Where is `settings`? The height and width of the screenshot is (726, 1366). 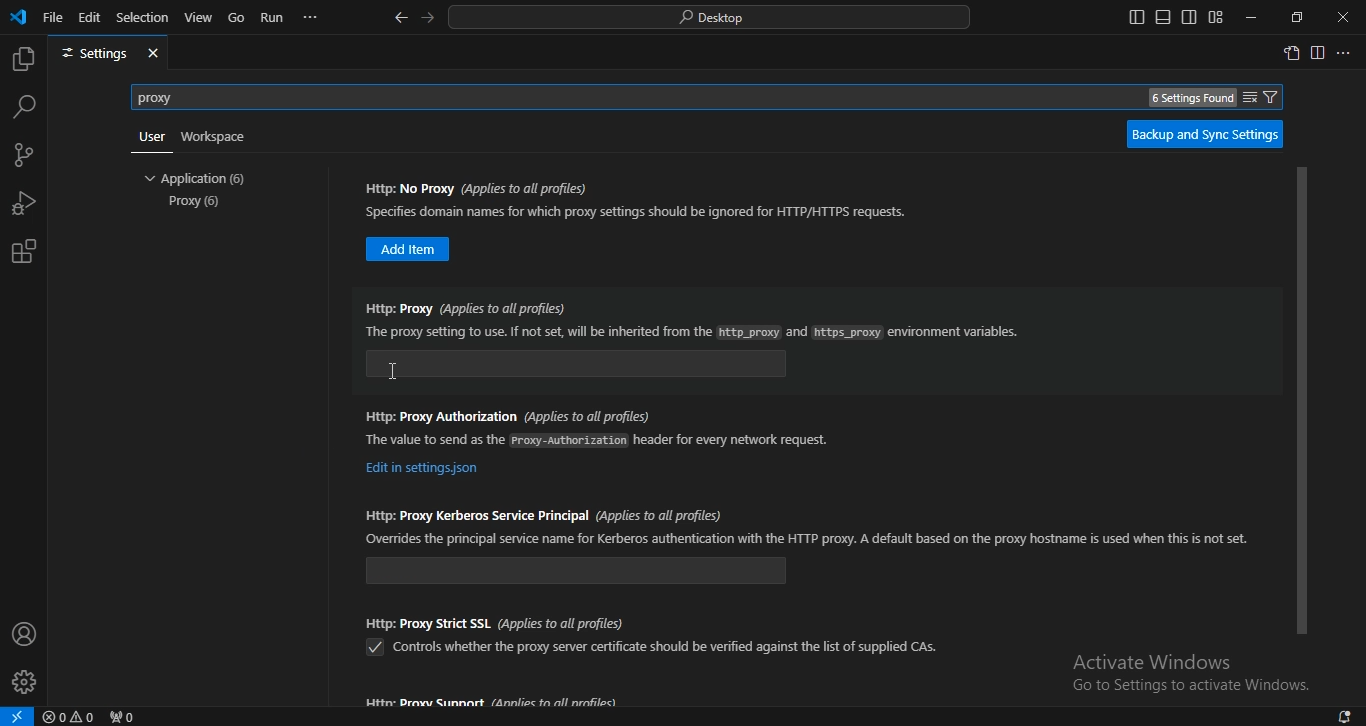 settings is located at coordinates (91, 54).